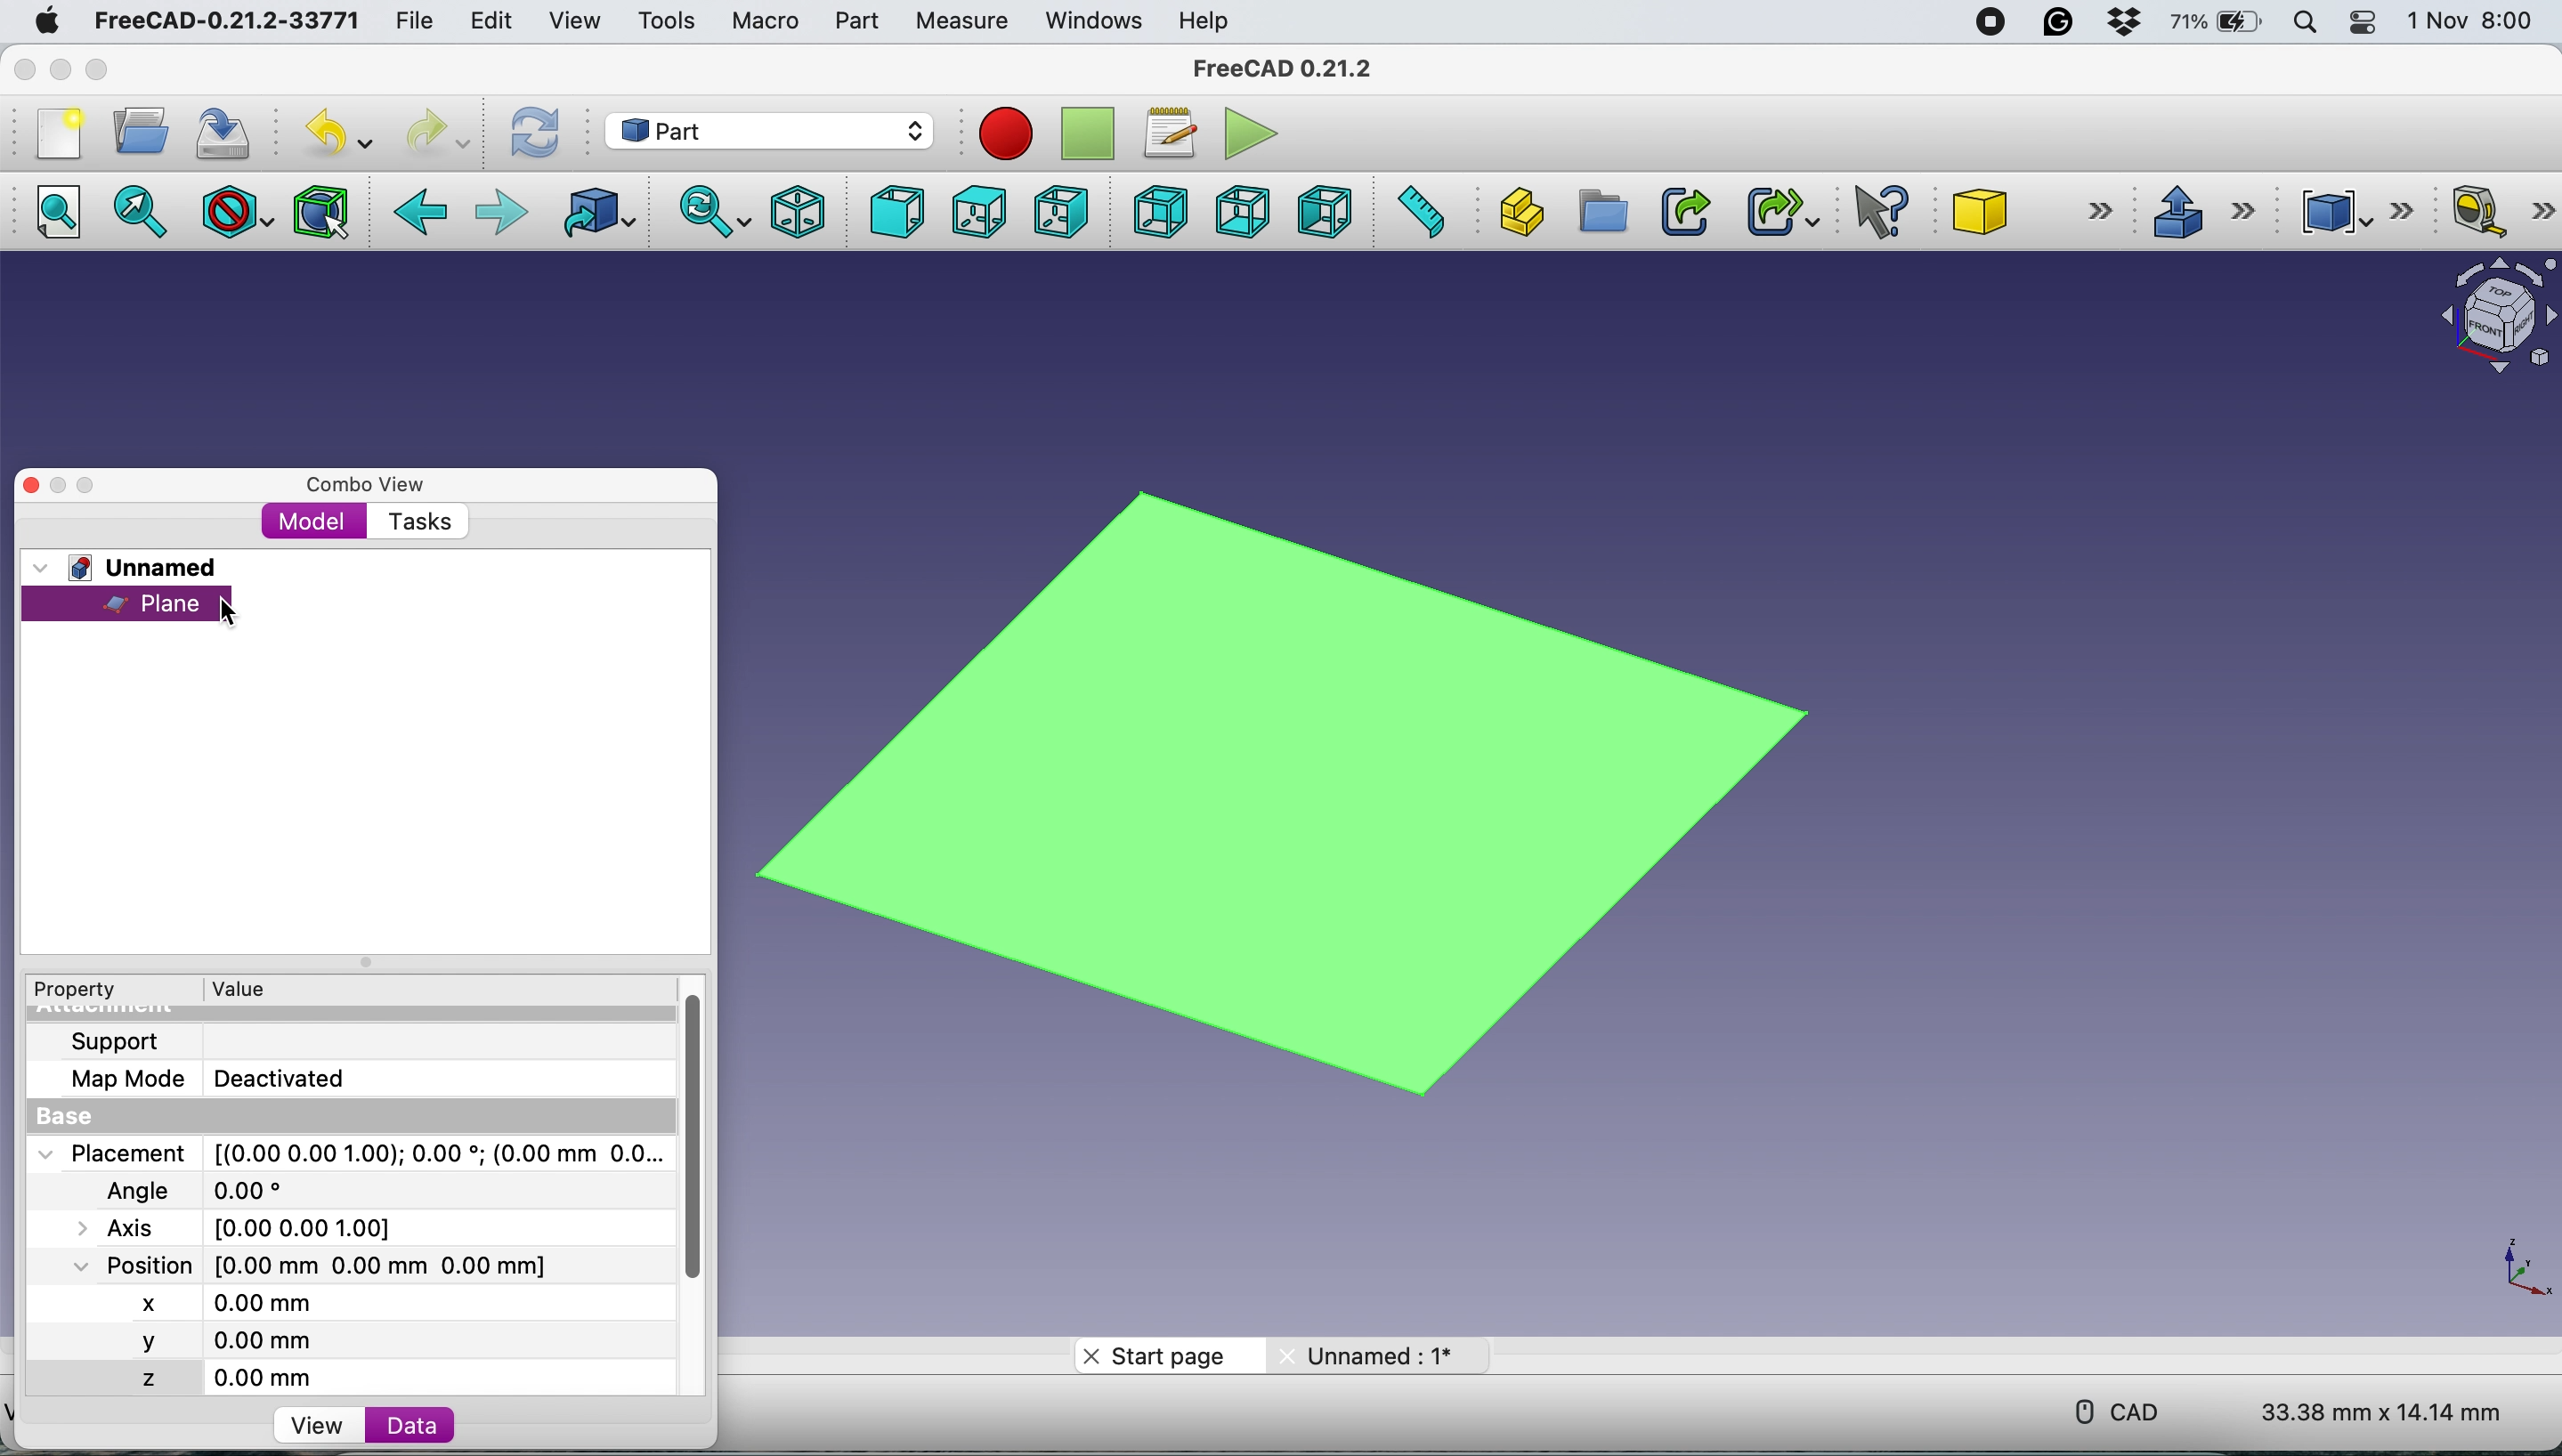 This screenshot has width=2562, height=1456. I want to click on file, so click(407, 21).